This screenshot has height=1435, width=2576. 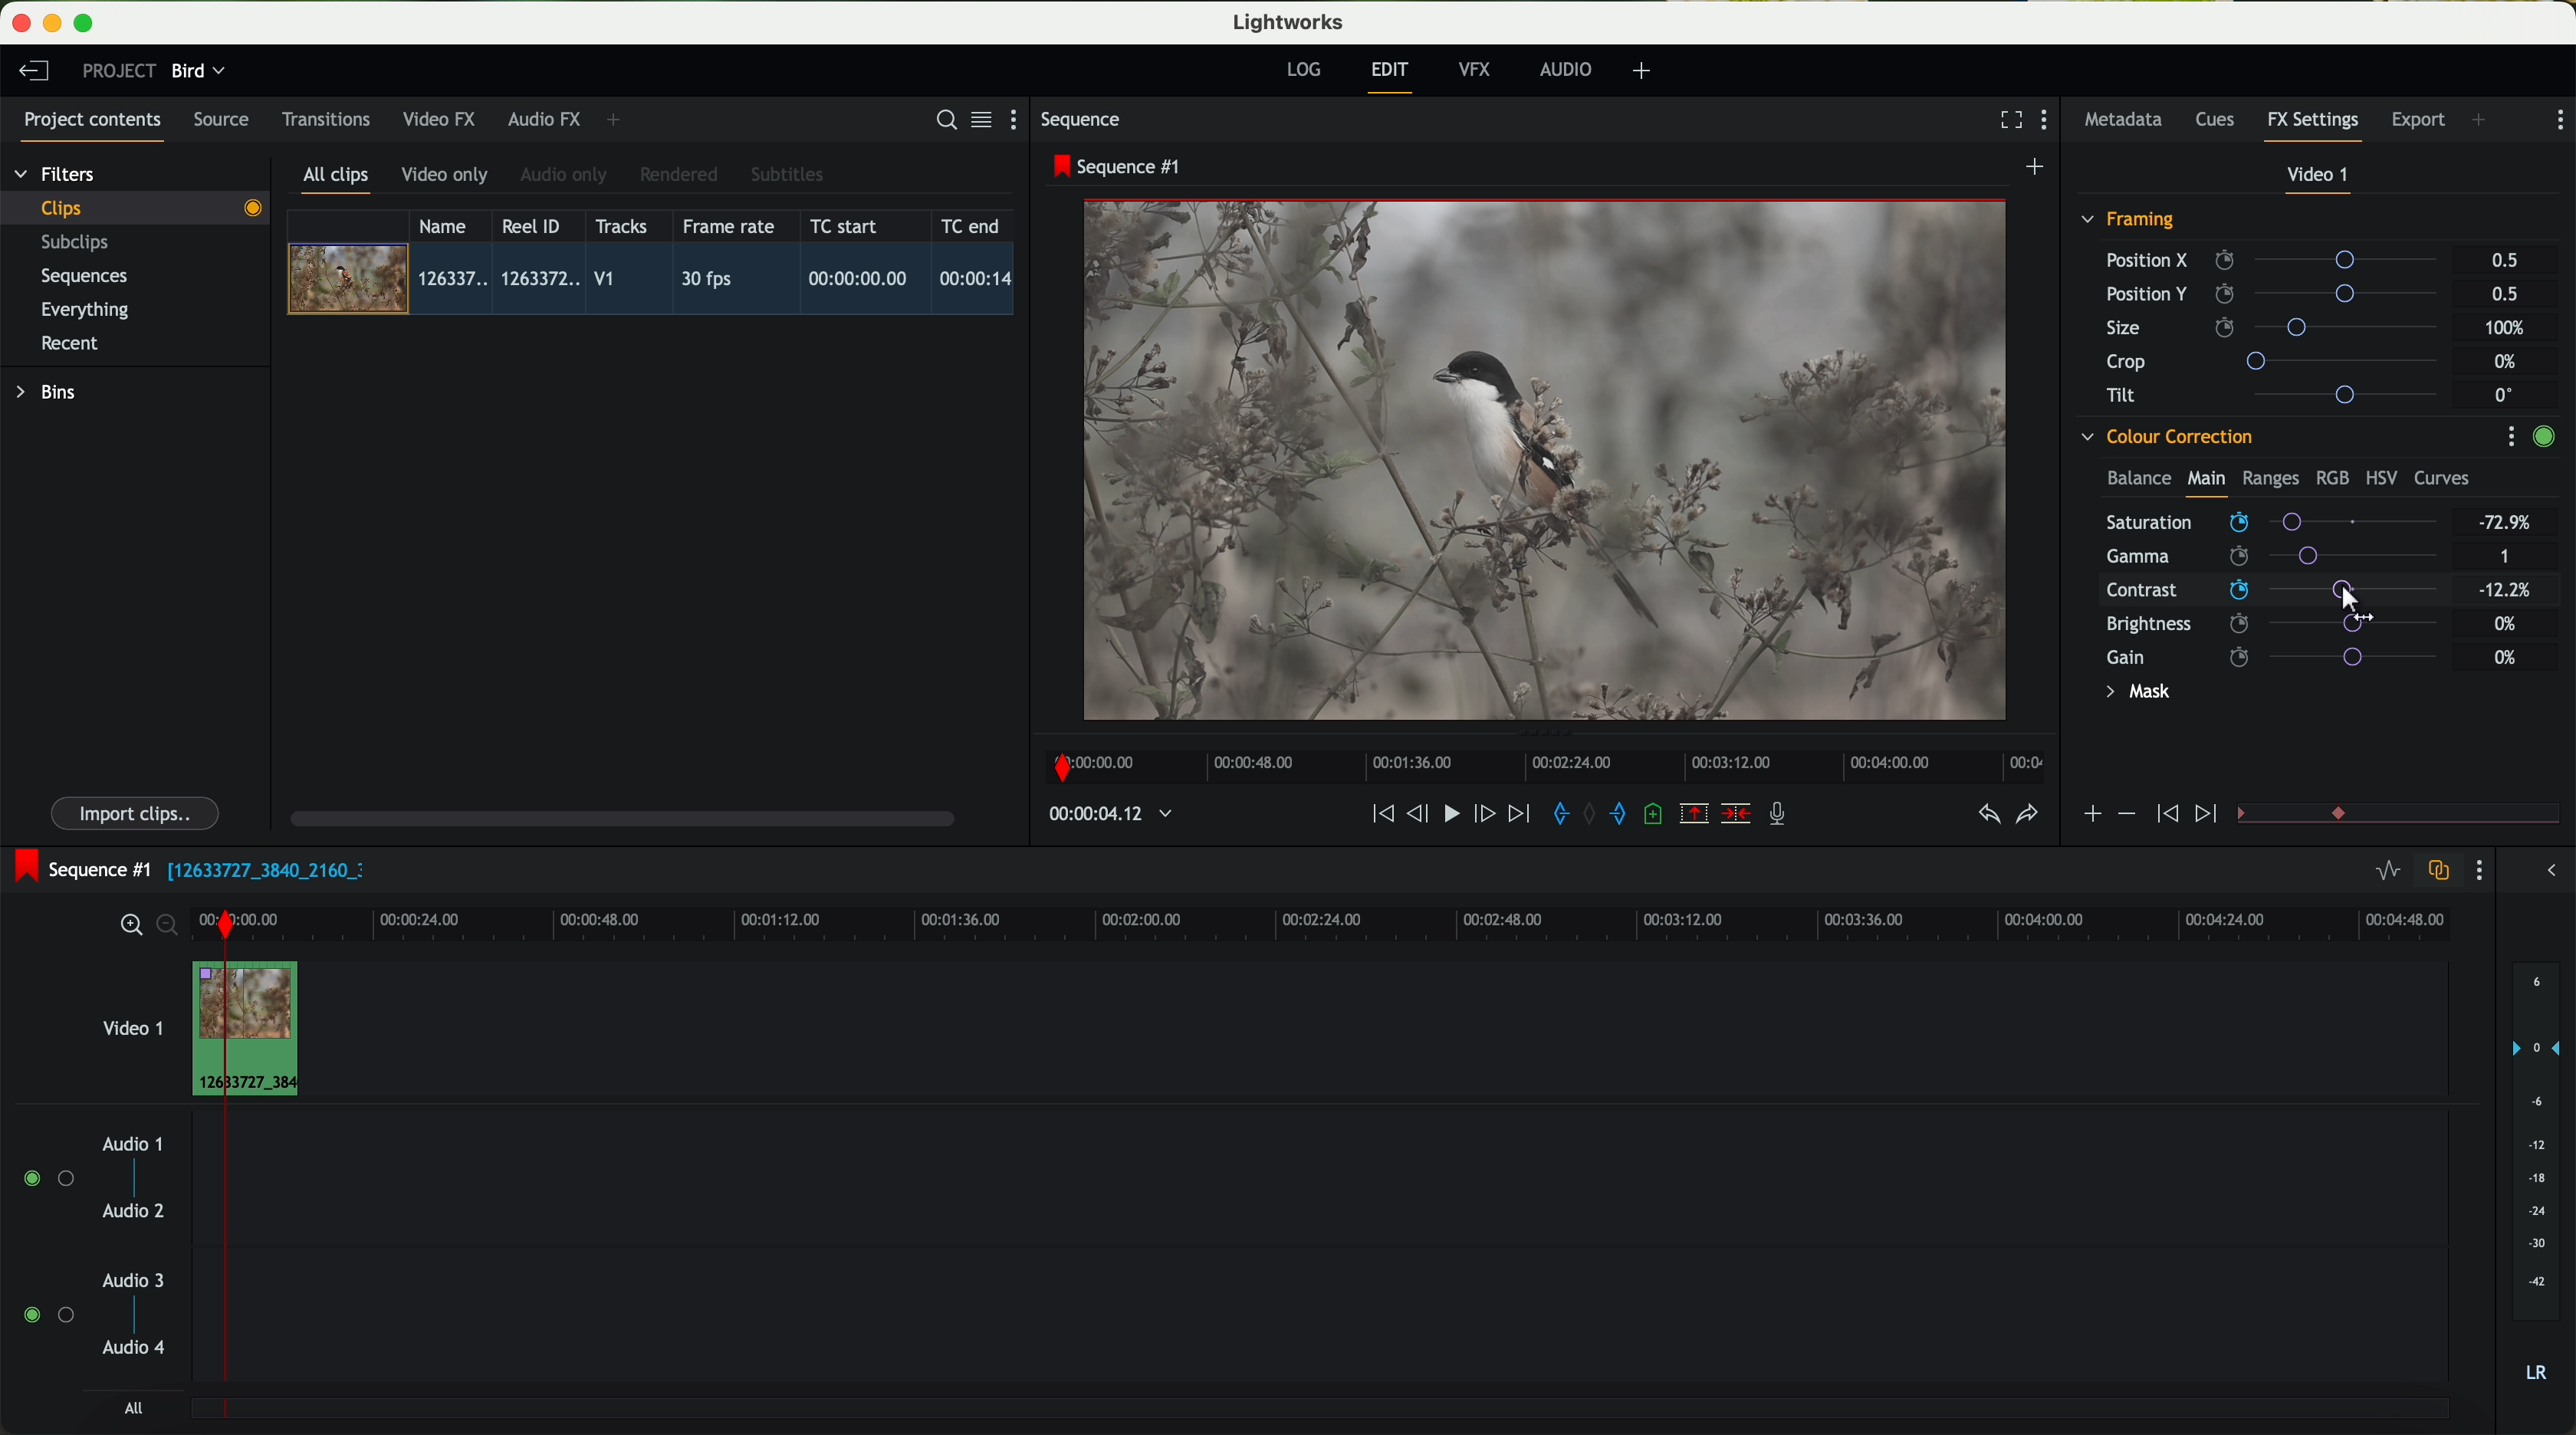 What do you see at coordinates (80, 244) in the screenshot?
I see `subclips` at bounding box center [80, 244].